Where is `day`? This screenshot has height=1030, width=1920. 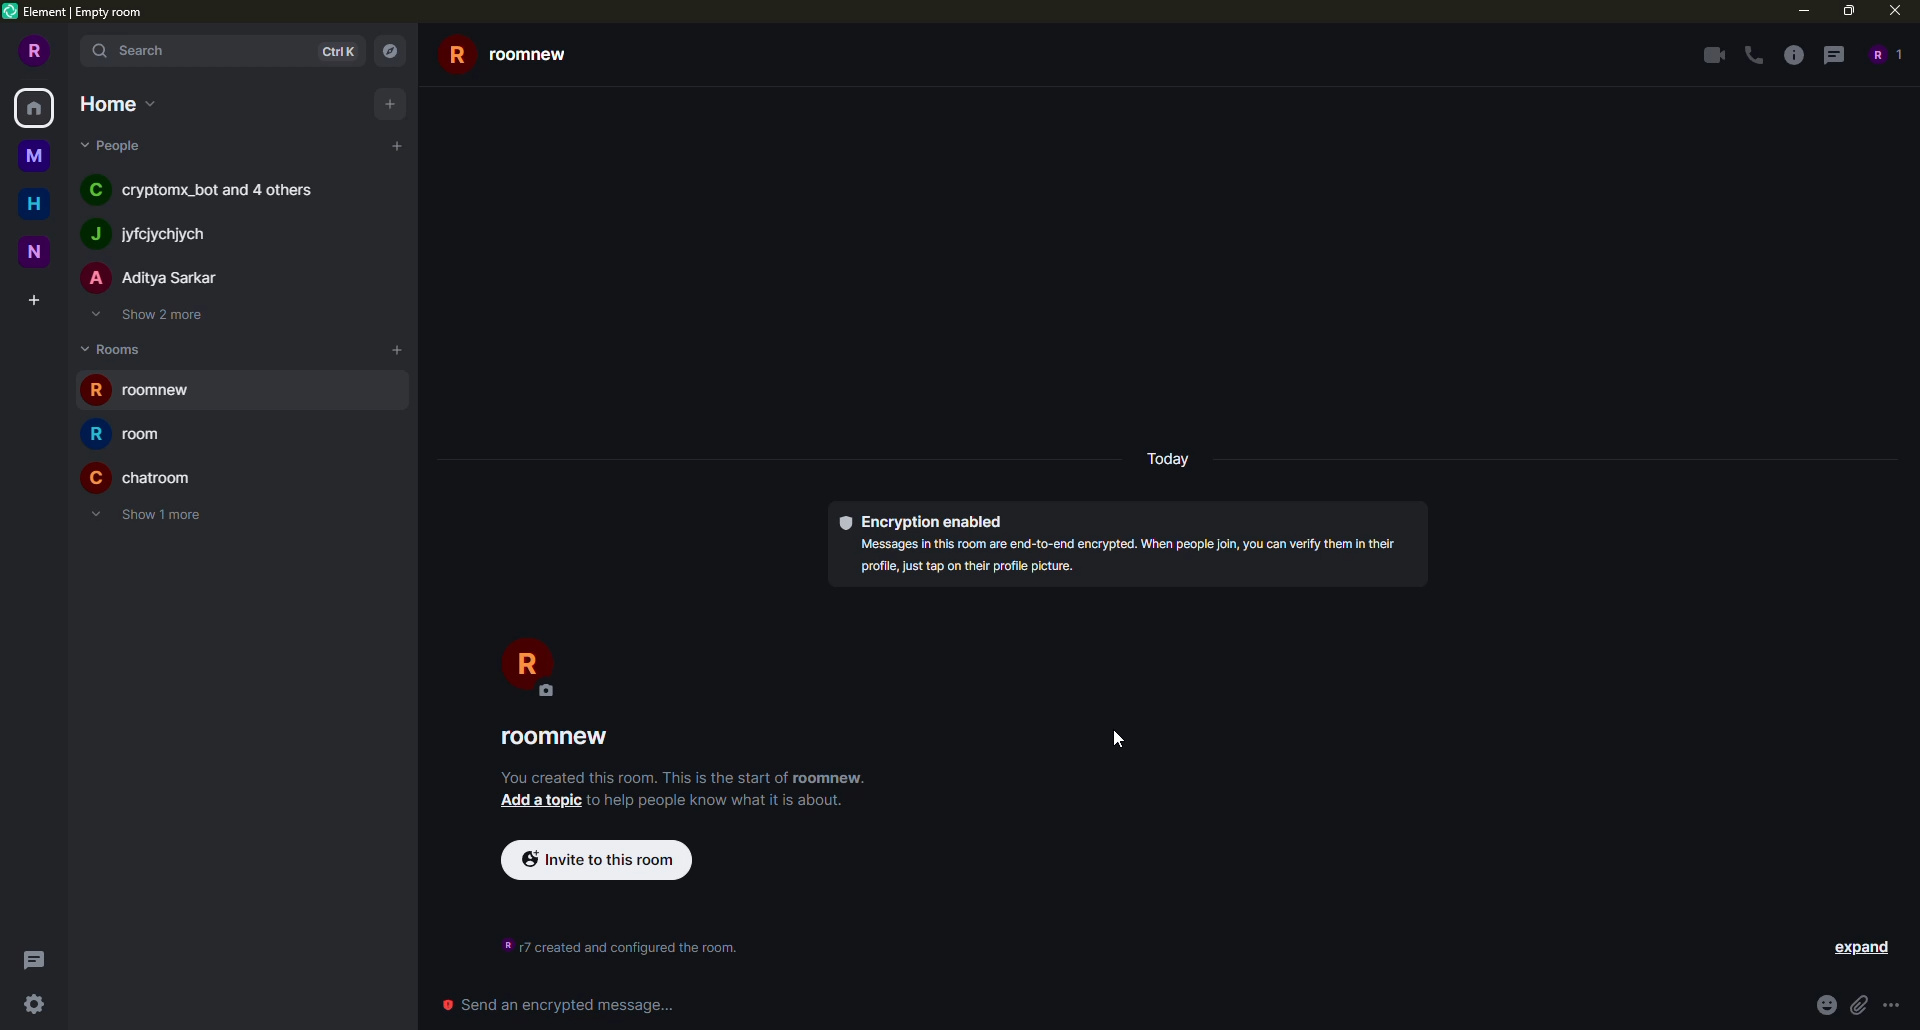 day is located at coordinates (1172, 466).